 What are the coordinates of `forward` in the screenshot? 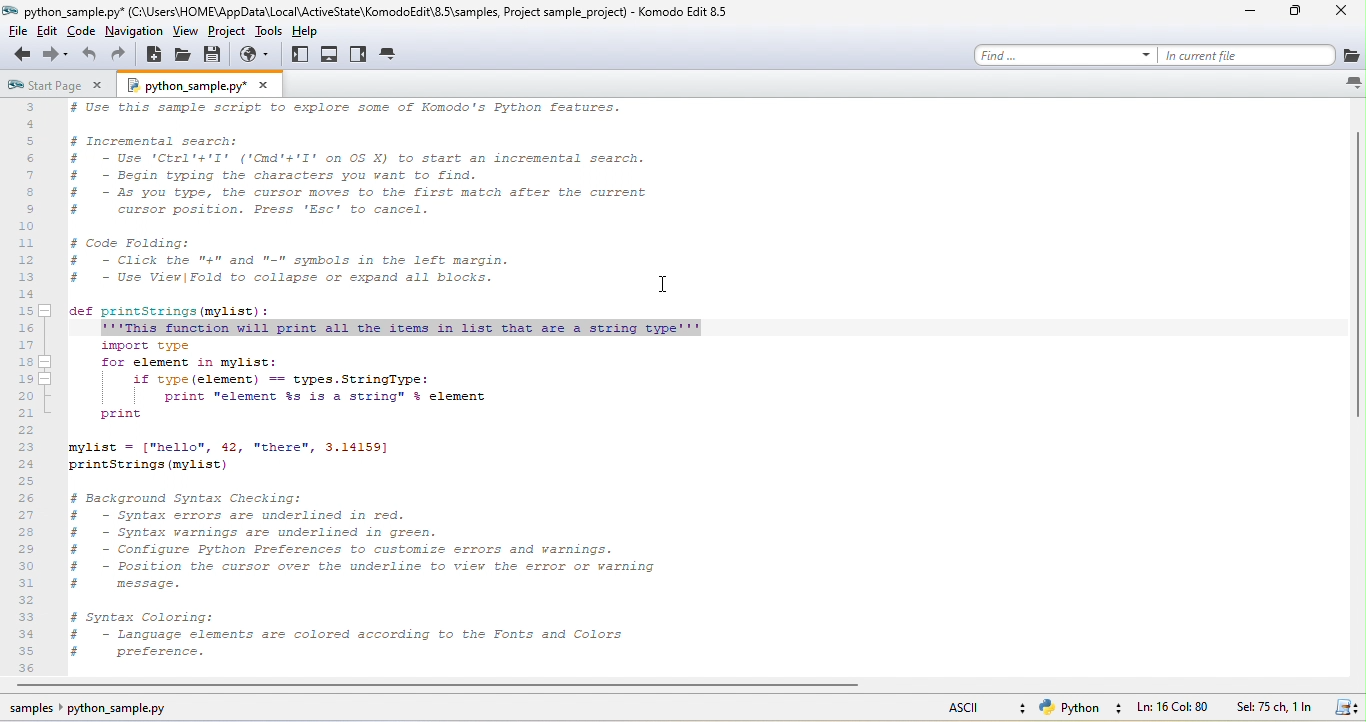 It's located at (54, 55).